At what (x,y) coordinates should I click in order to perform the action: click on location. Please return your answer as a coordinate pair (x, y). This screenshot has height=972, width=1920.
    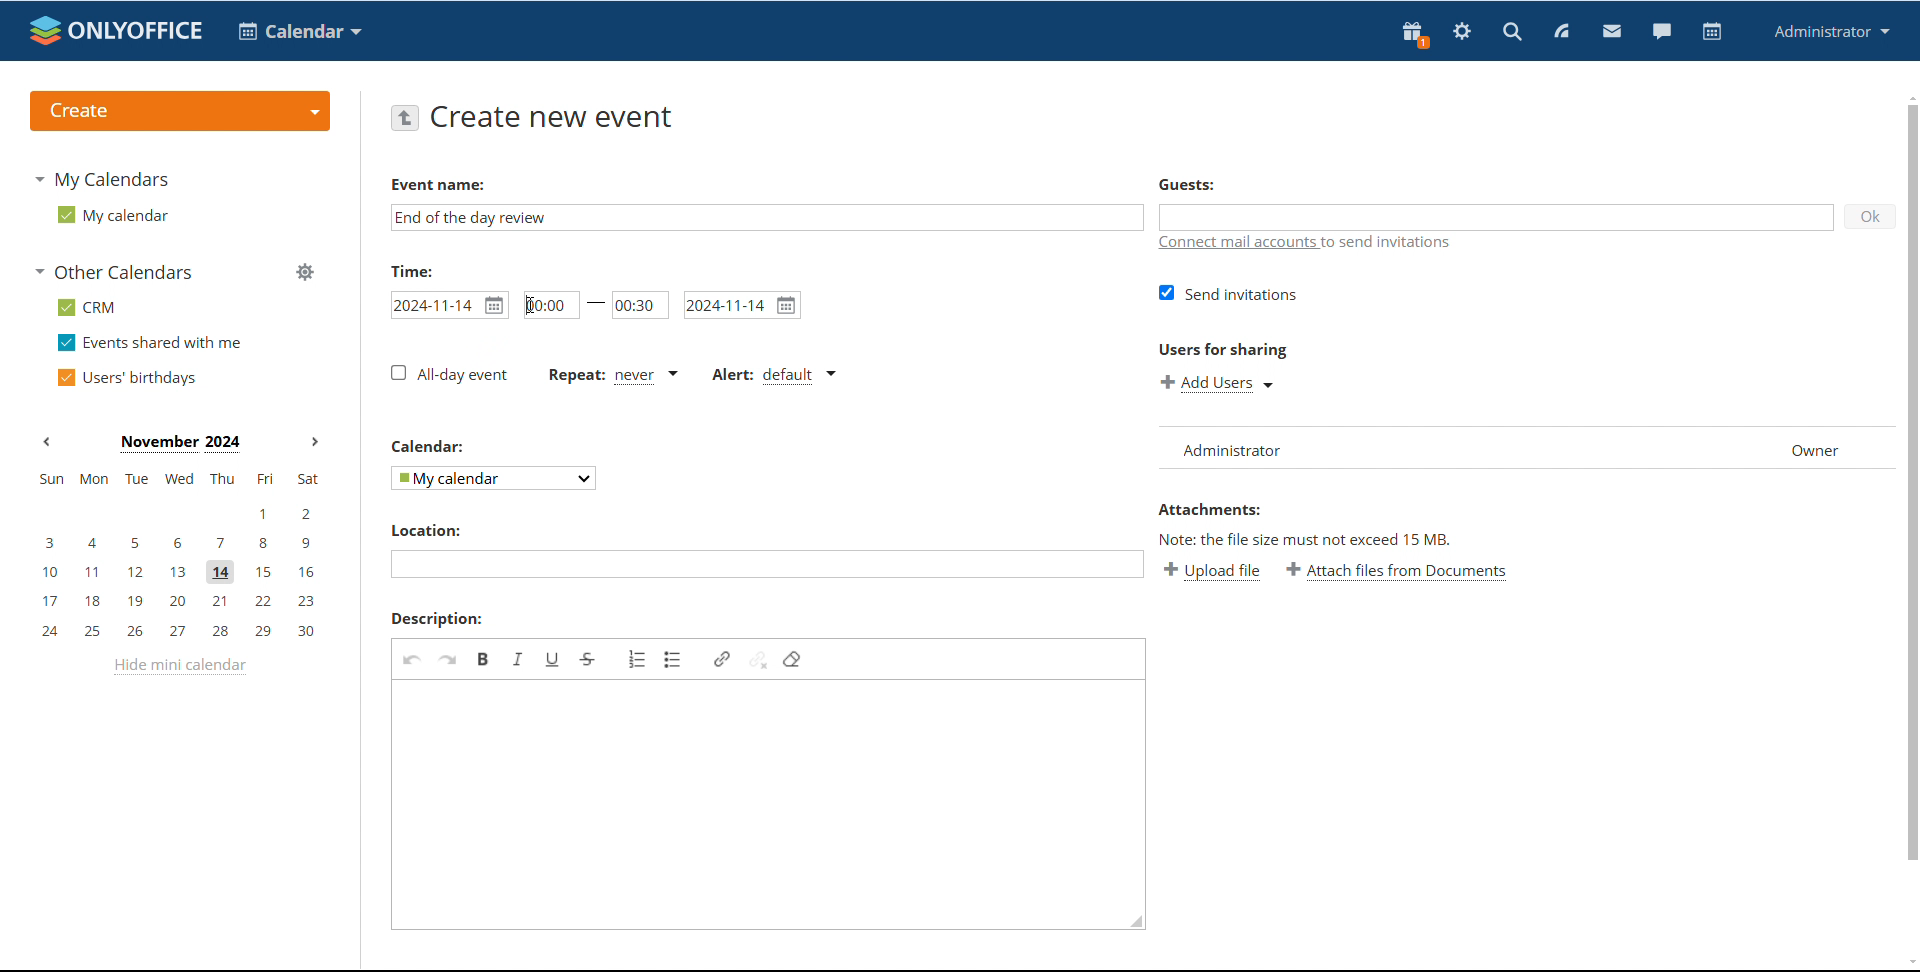
    Looking at the image, I should click on (424, 530).